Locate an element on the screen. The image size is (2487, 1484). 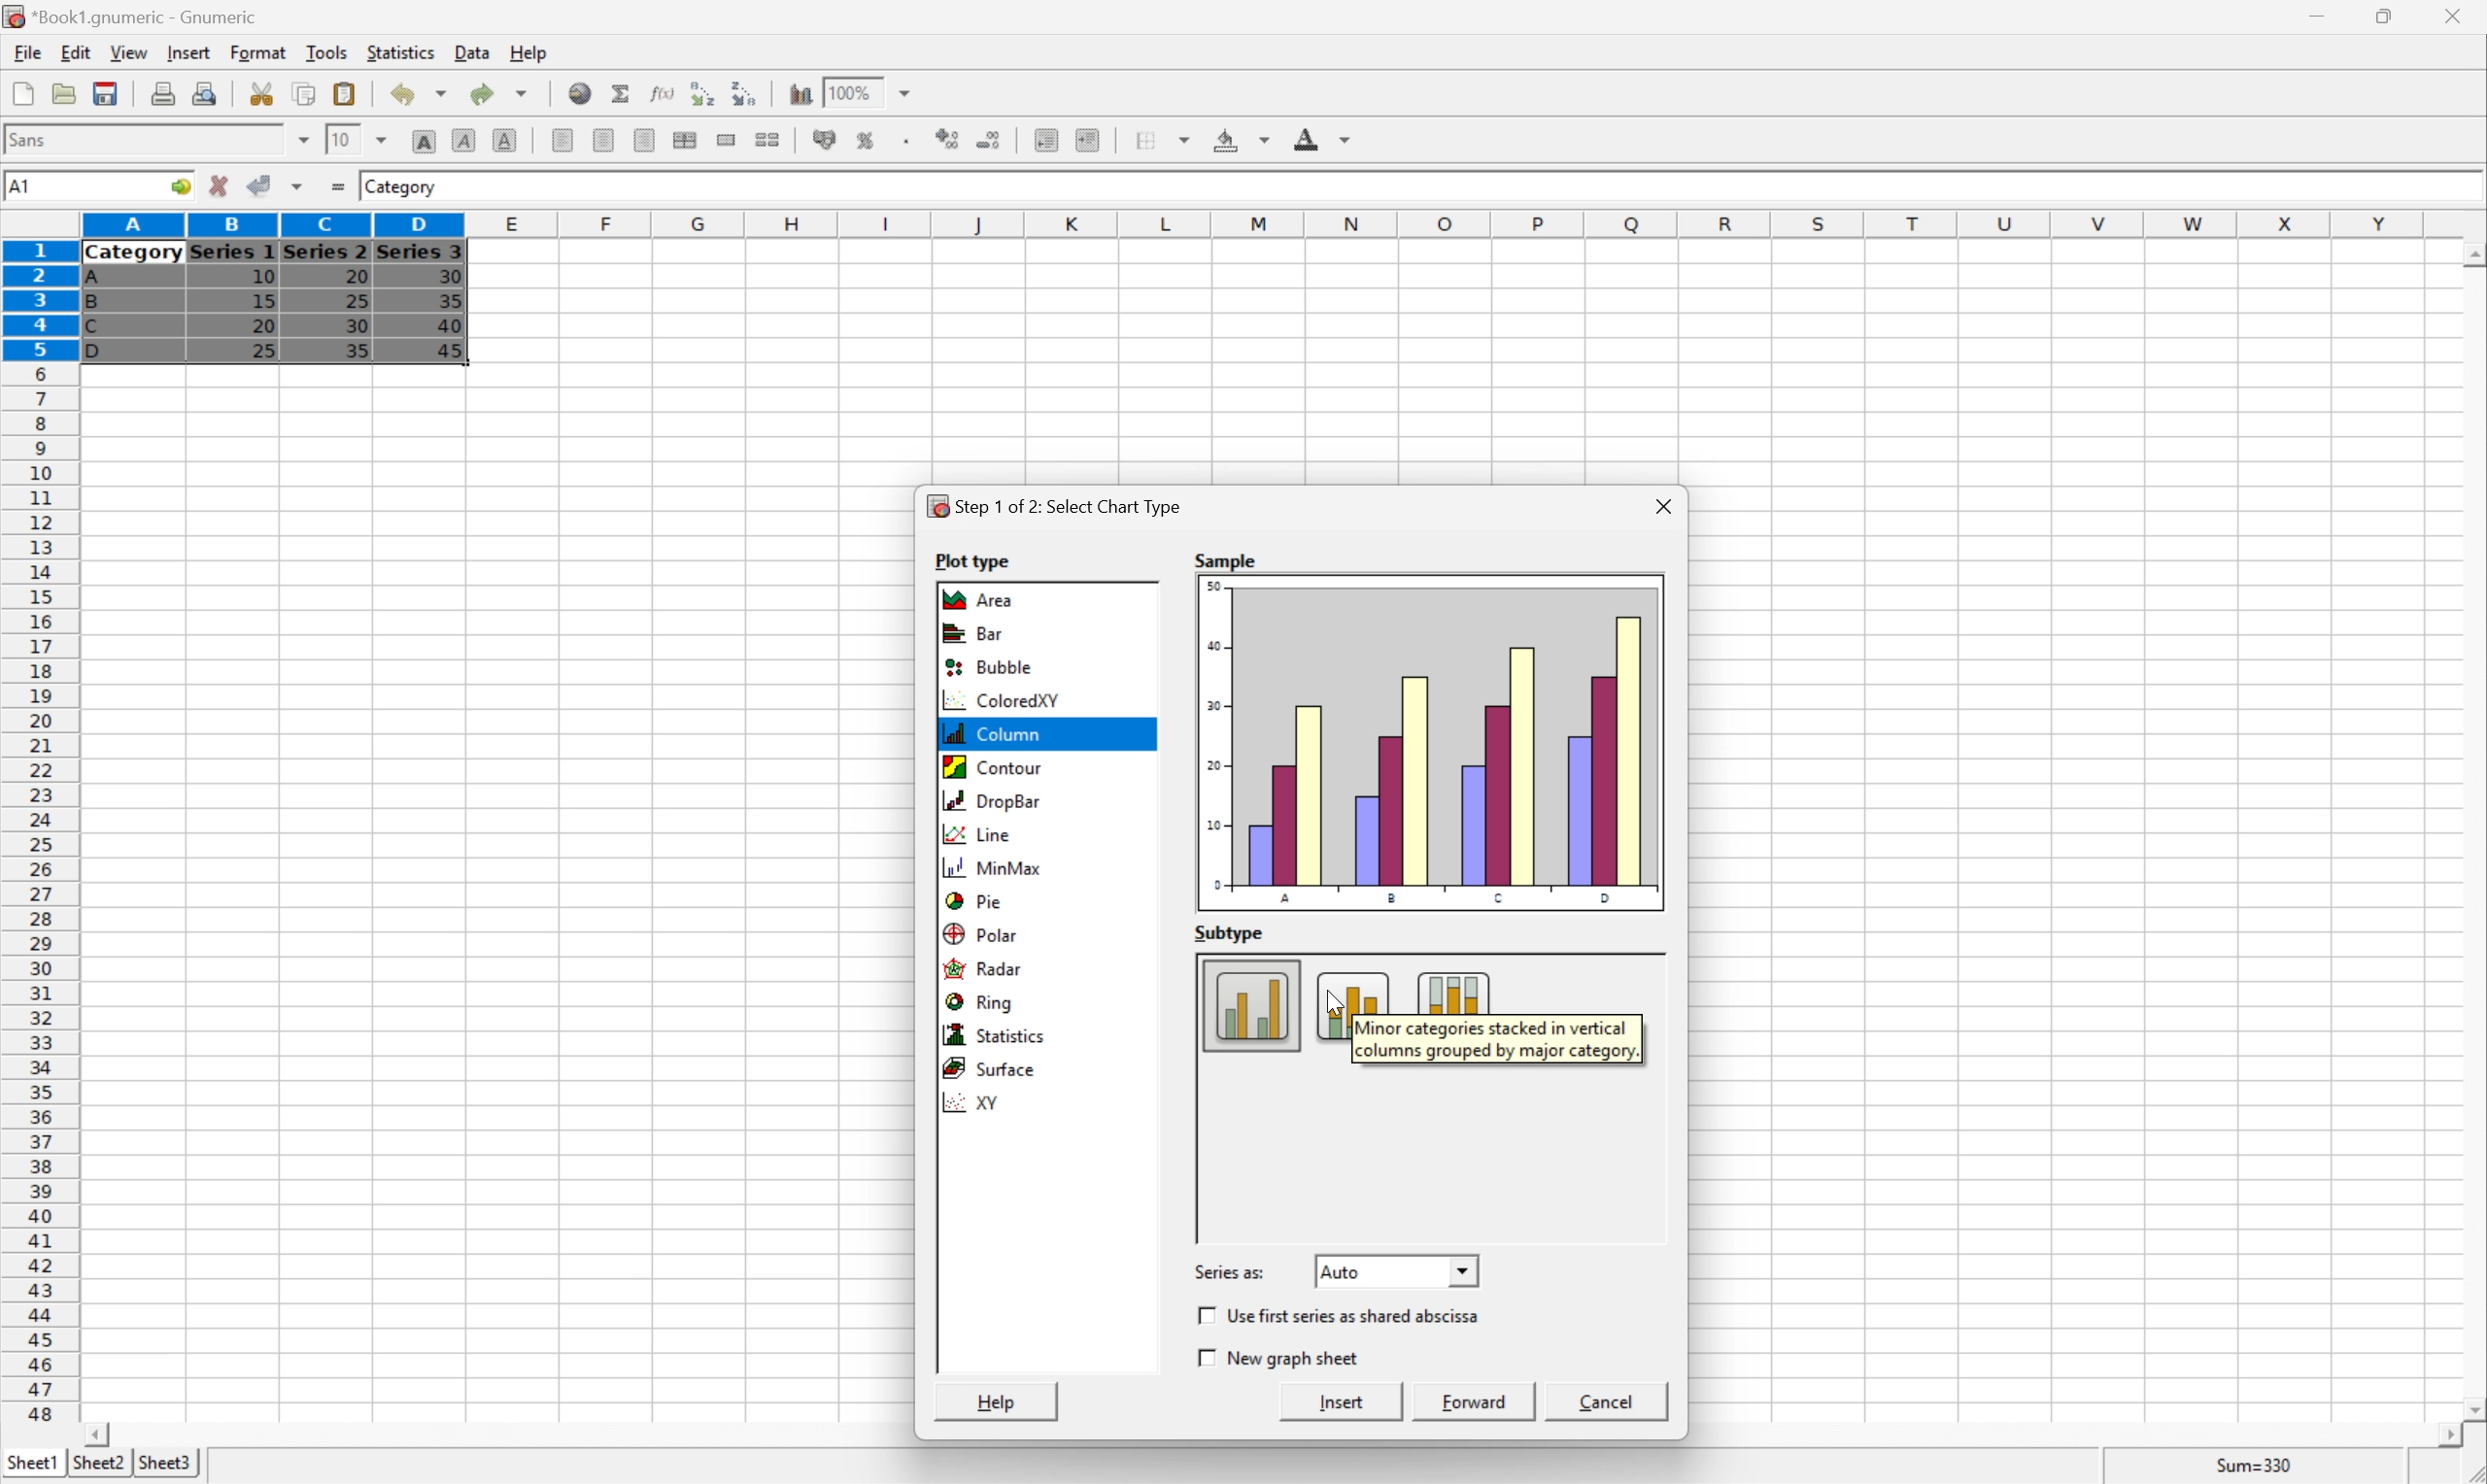
25 is located at coordinates (358, 301).